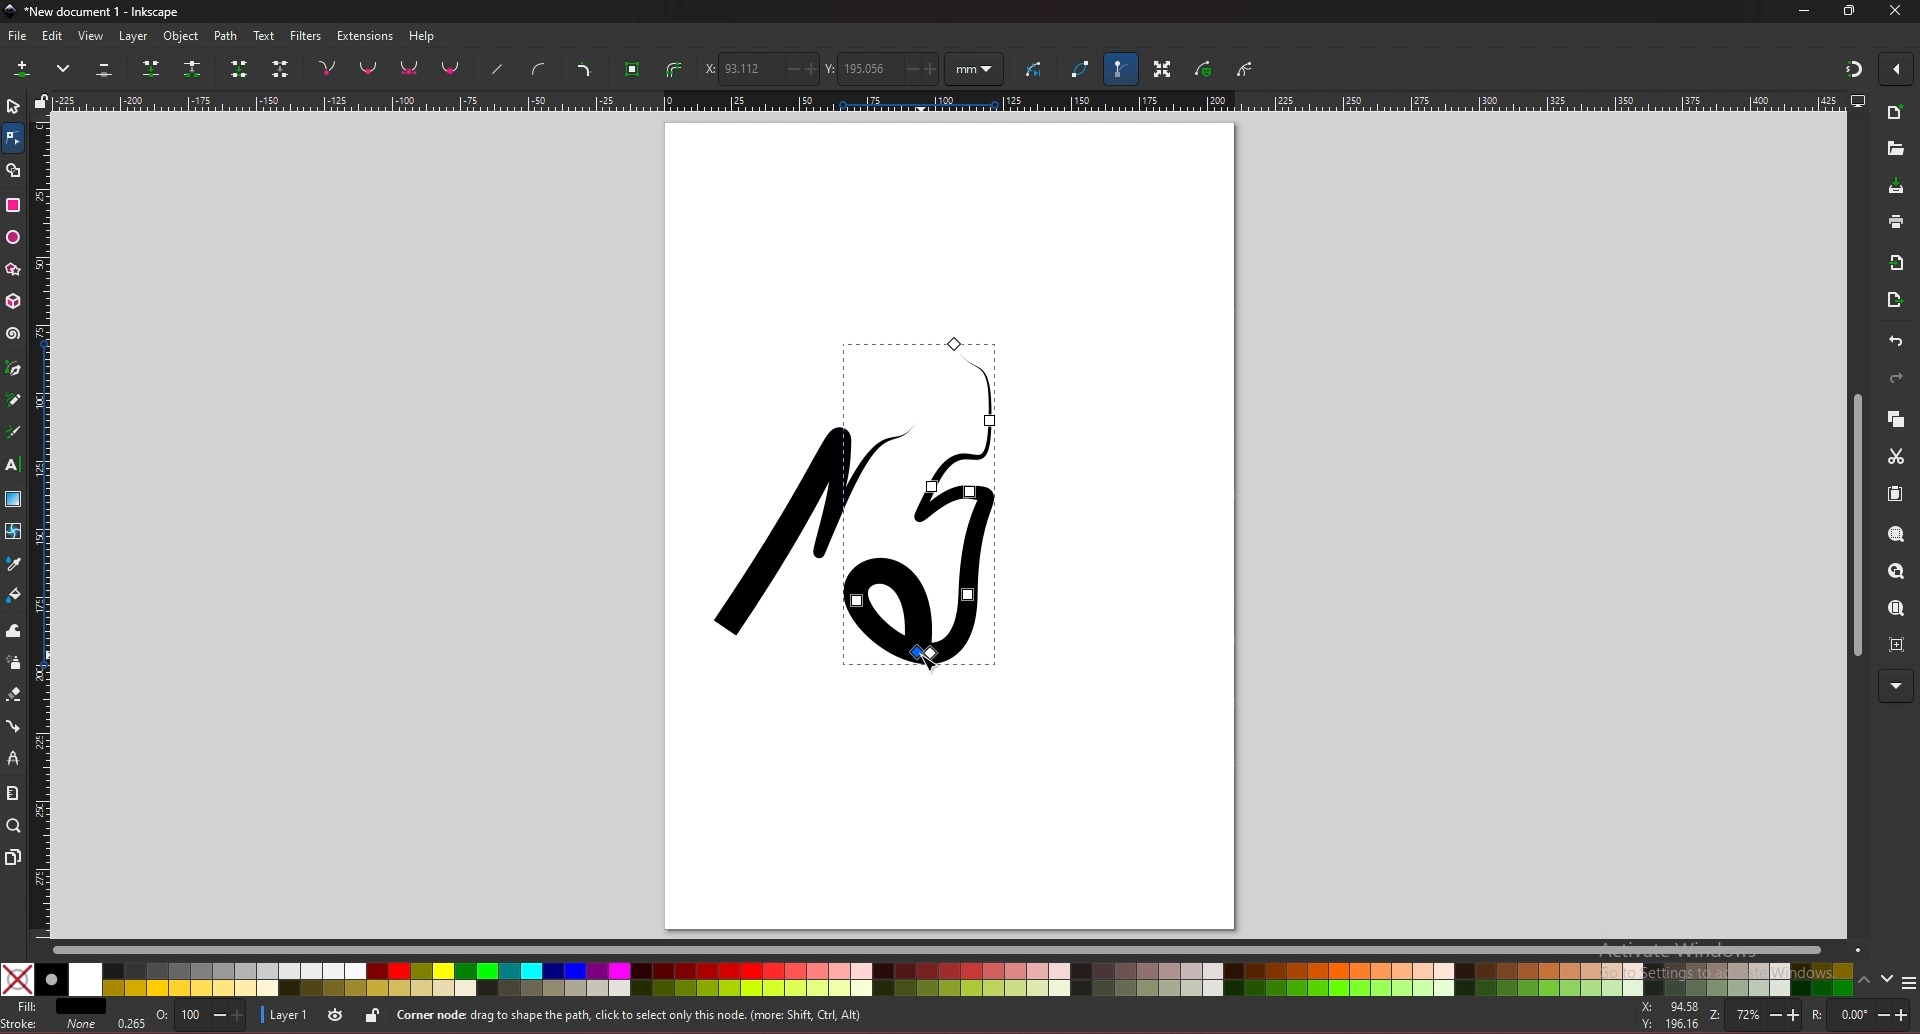  Describe the element at coordinates (450, 68) in the screenshot. I see `auto smooth nodes` at that location.